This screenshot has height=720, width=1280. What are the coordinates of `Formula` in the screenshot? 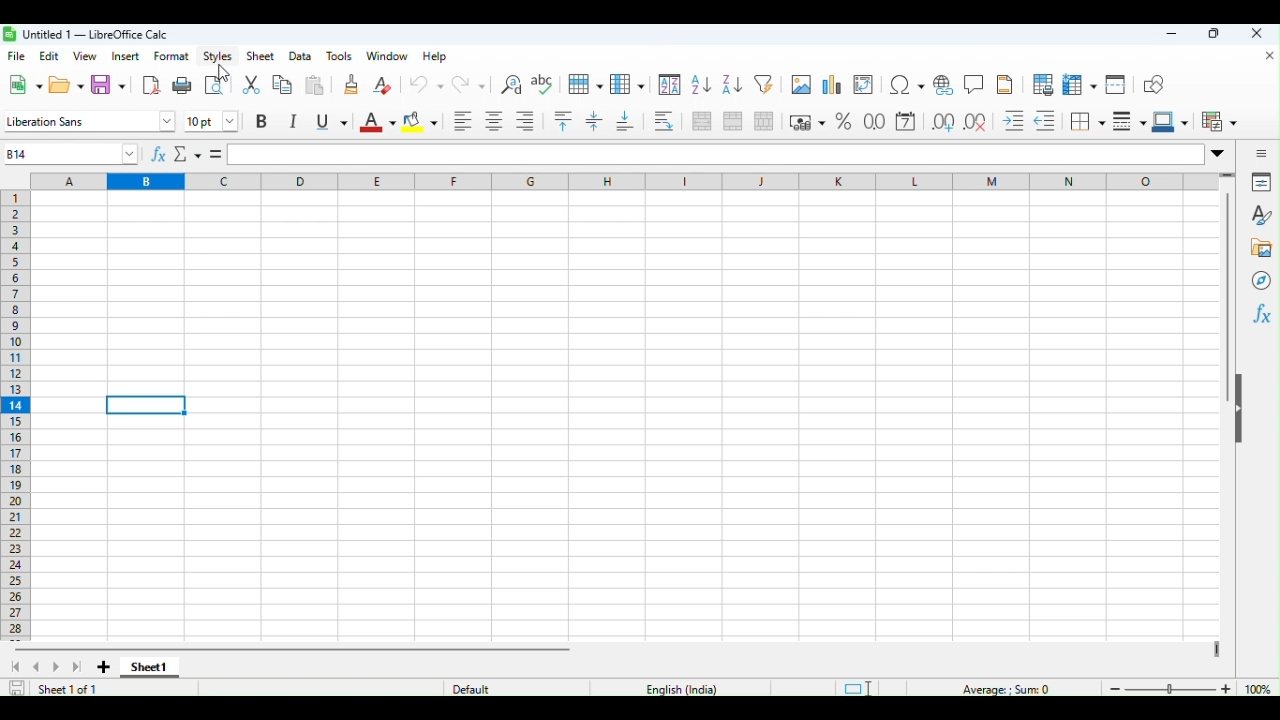 It's located at (184, 153).